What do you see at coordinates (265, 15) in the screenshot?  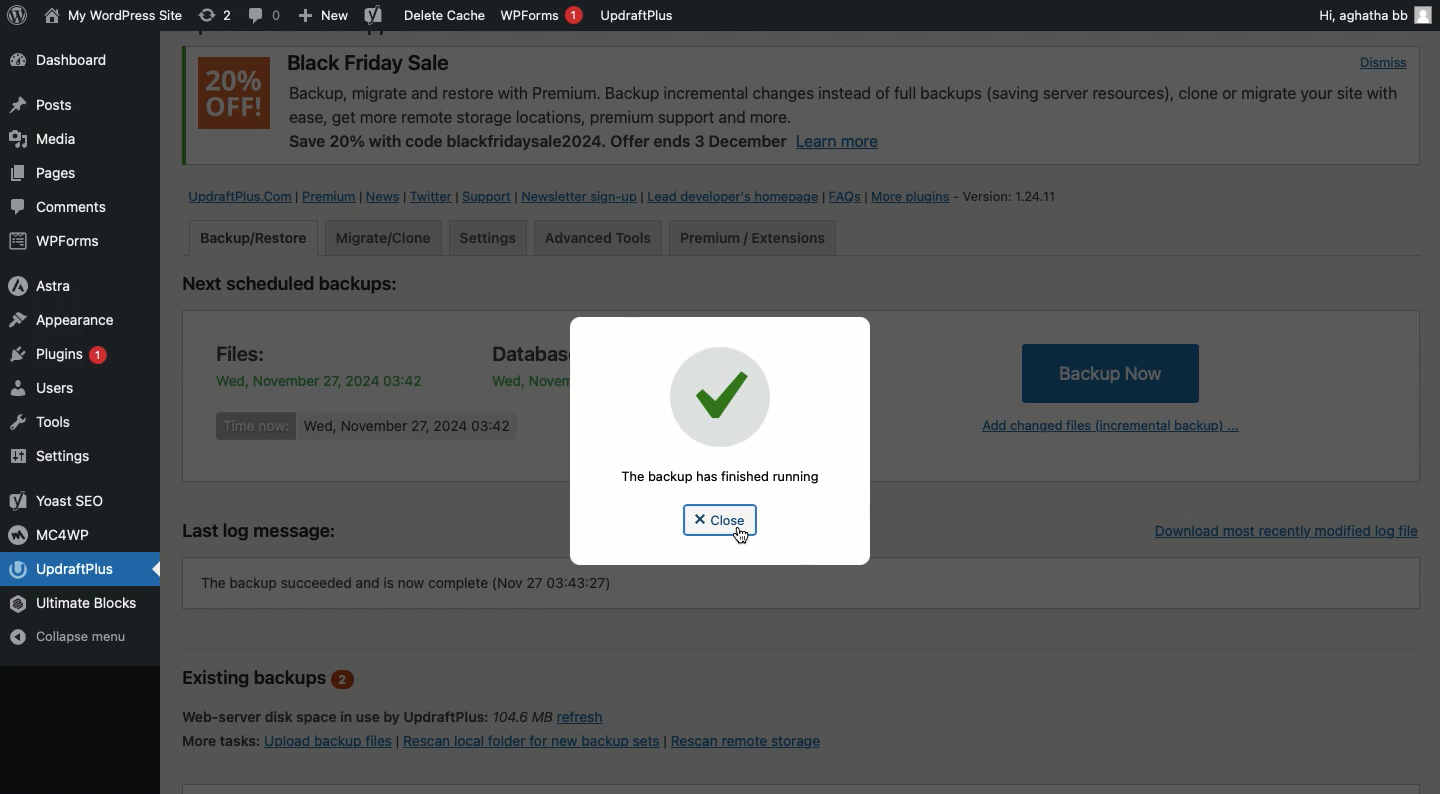 I see `Comment 0` at bounding box center [265, 15].